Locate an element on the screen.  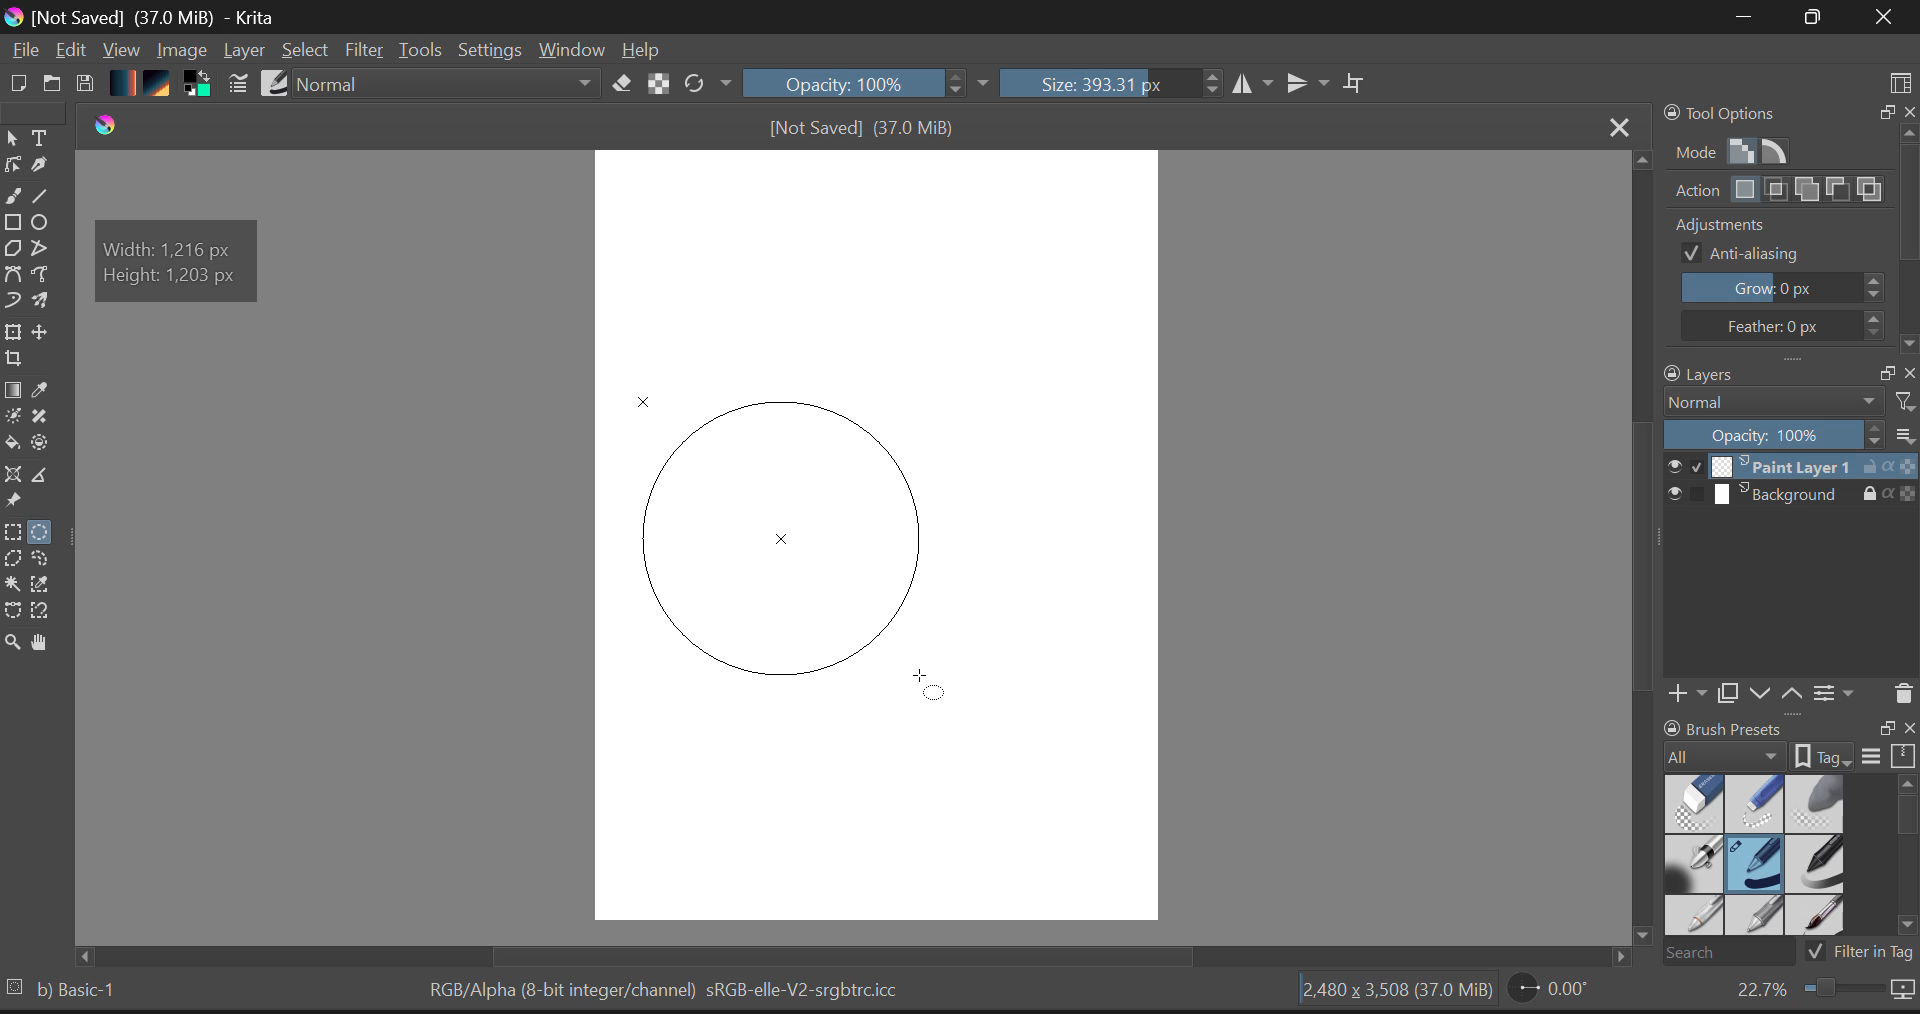
Crop is located at coordinates (1355, 84).